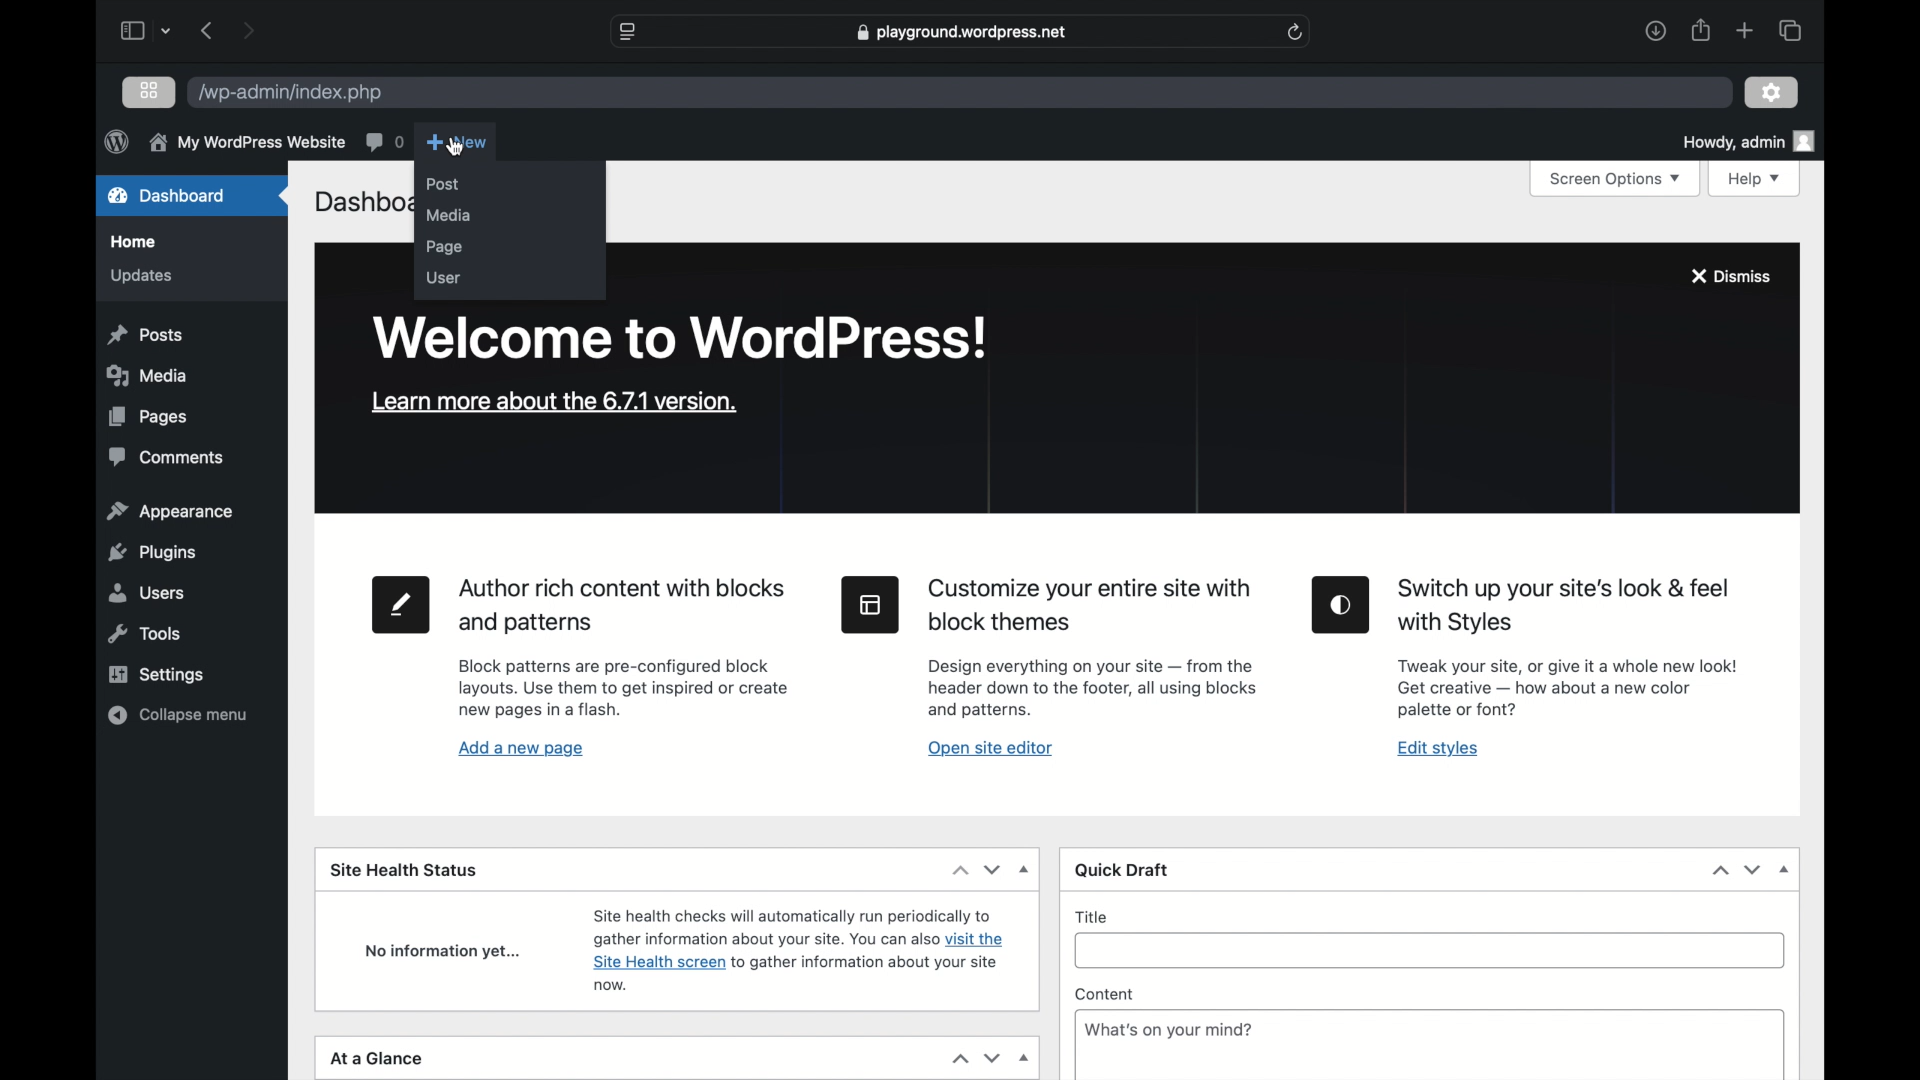 The image size is (1920, 1080). I want to click on share, so click(1702, 31).